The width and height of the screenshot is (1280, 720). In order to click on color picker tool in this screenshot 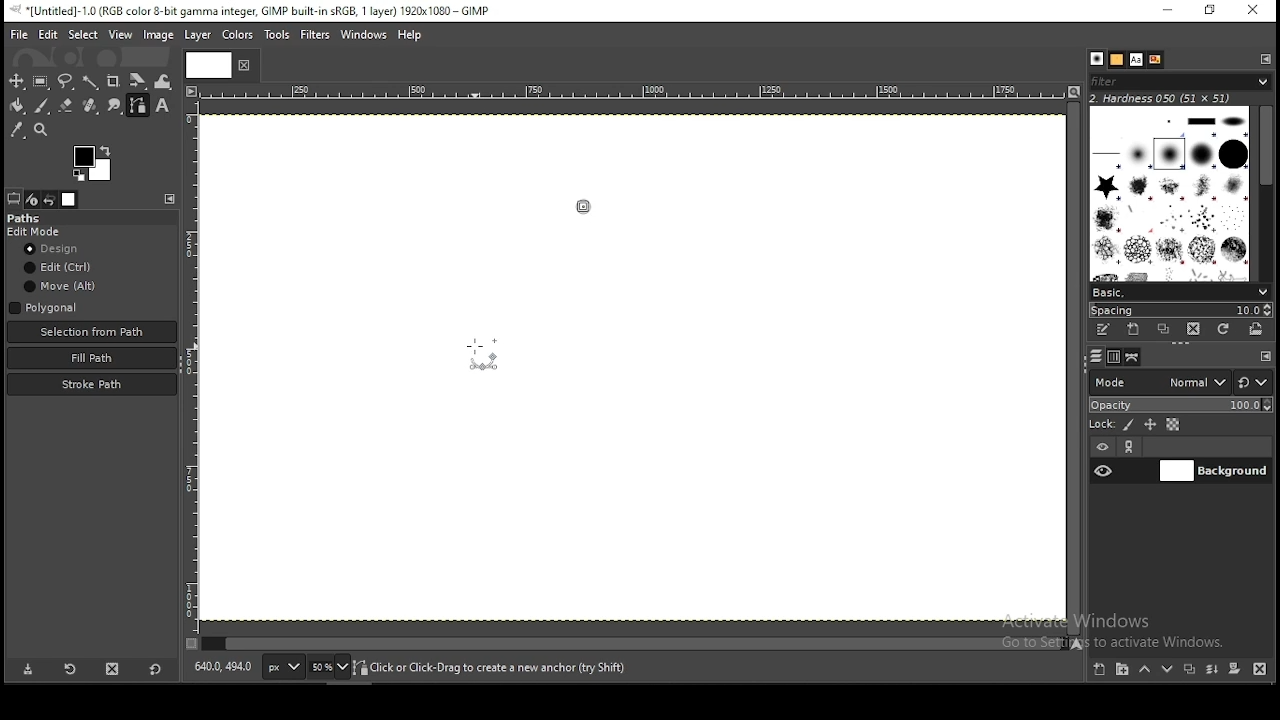, I will do `click(18, 130)`.